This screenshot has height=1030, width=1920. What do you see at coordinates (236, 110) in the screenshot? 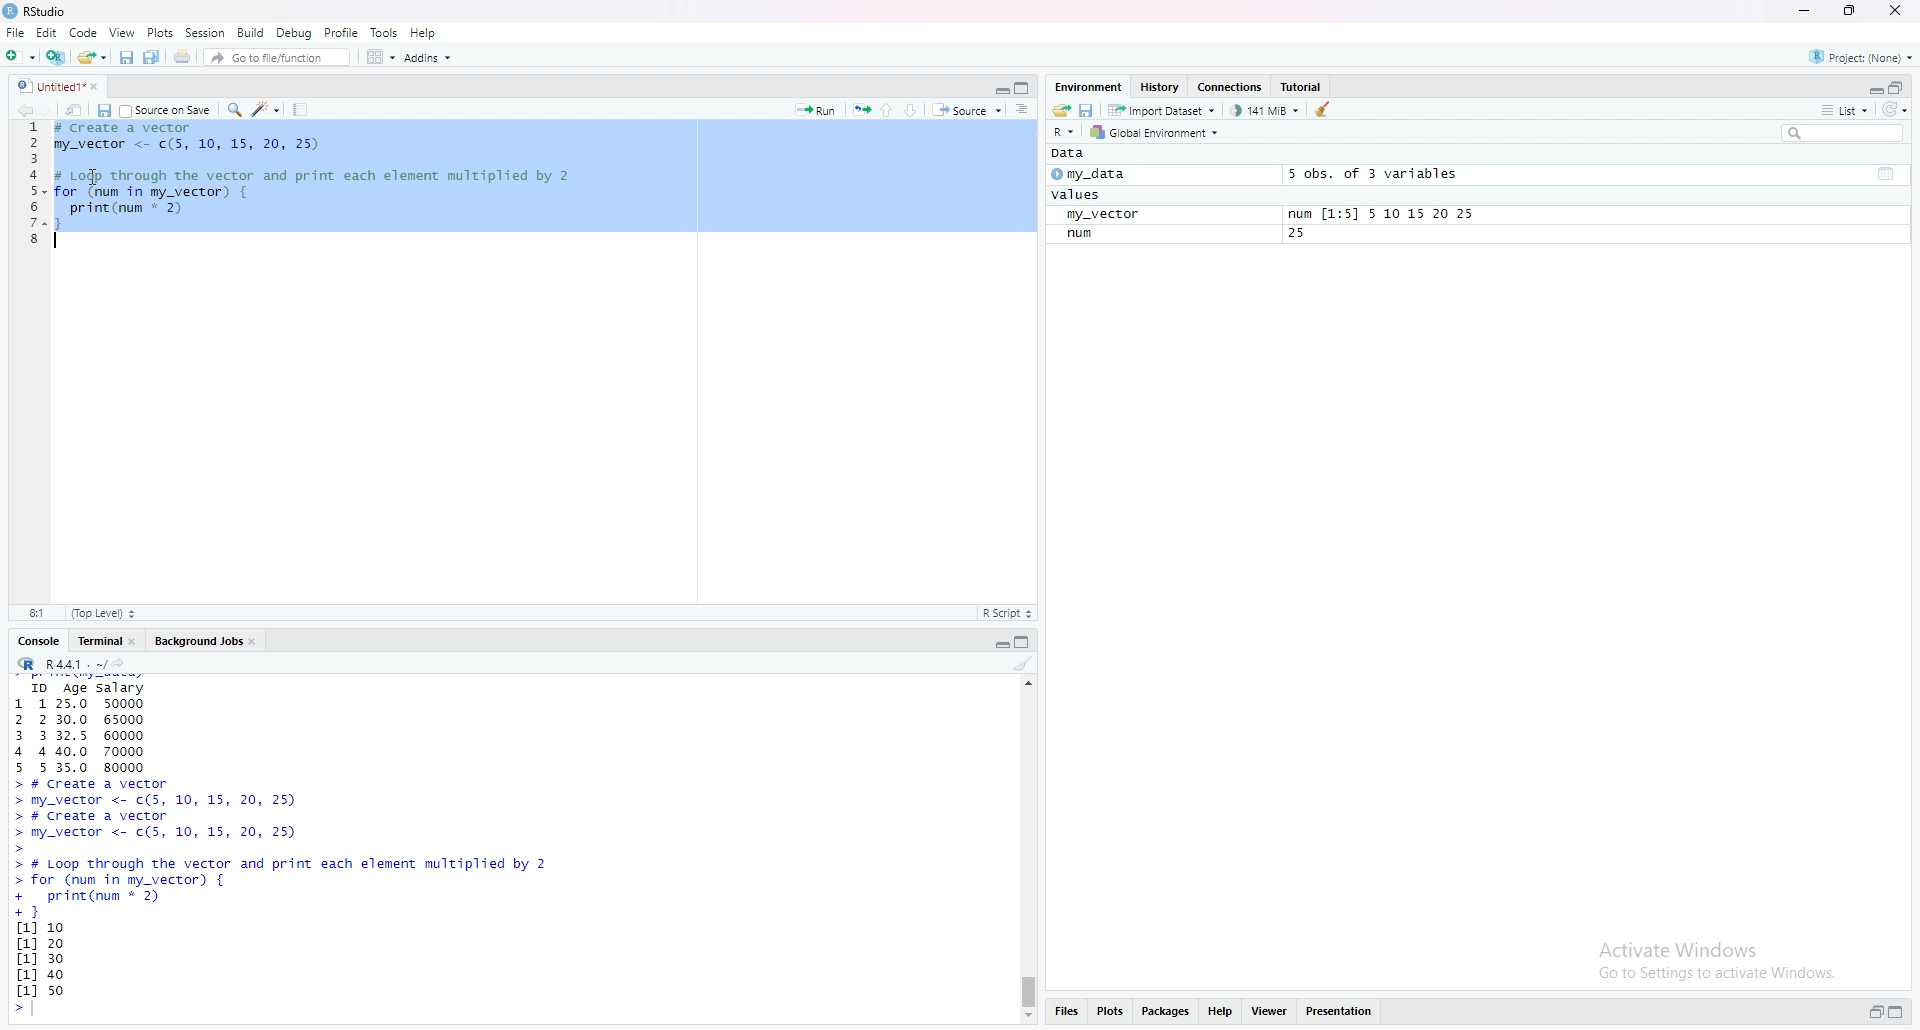
I see `find/replace` at bounding box center [236, 110].